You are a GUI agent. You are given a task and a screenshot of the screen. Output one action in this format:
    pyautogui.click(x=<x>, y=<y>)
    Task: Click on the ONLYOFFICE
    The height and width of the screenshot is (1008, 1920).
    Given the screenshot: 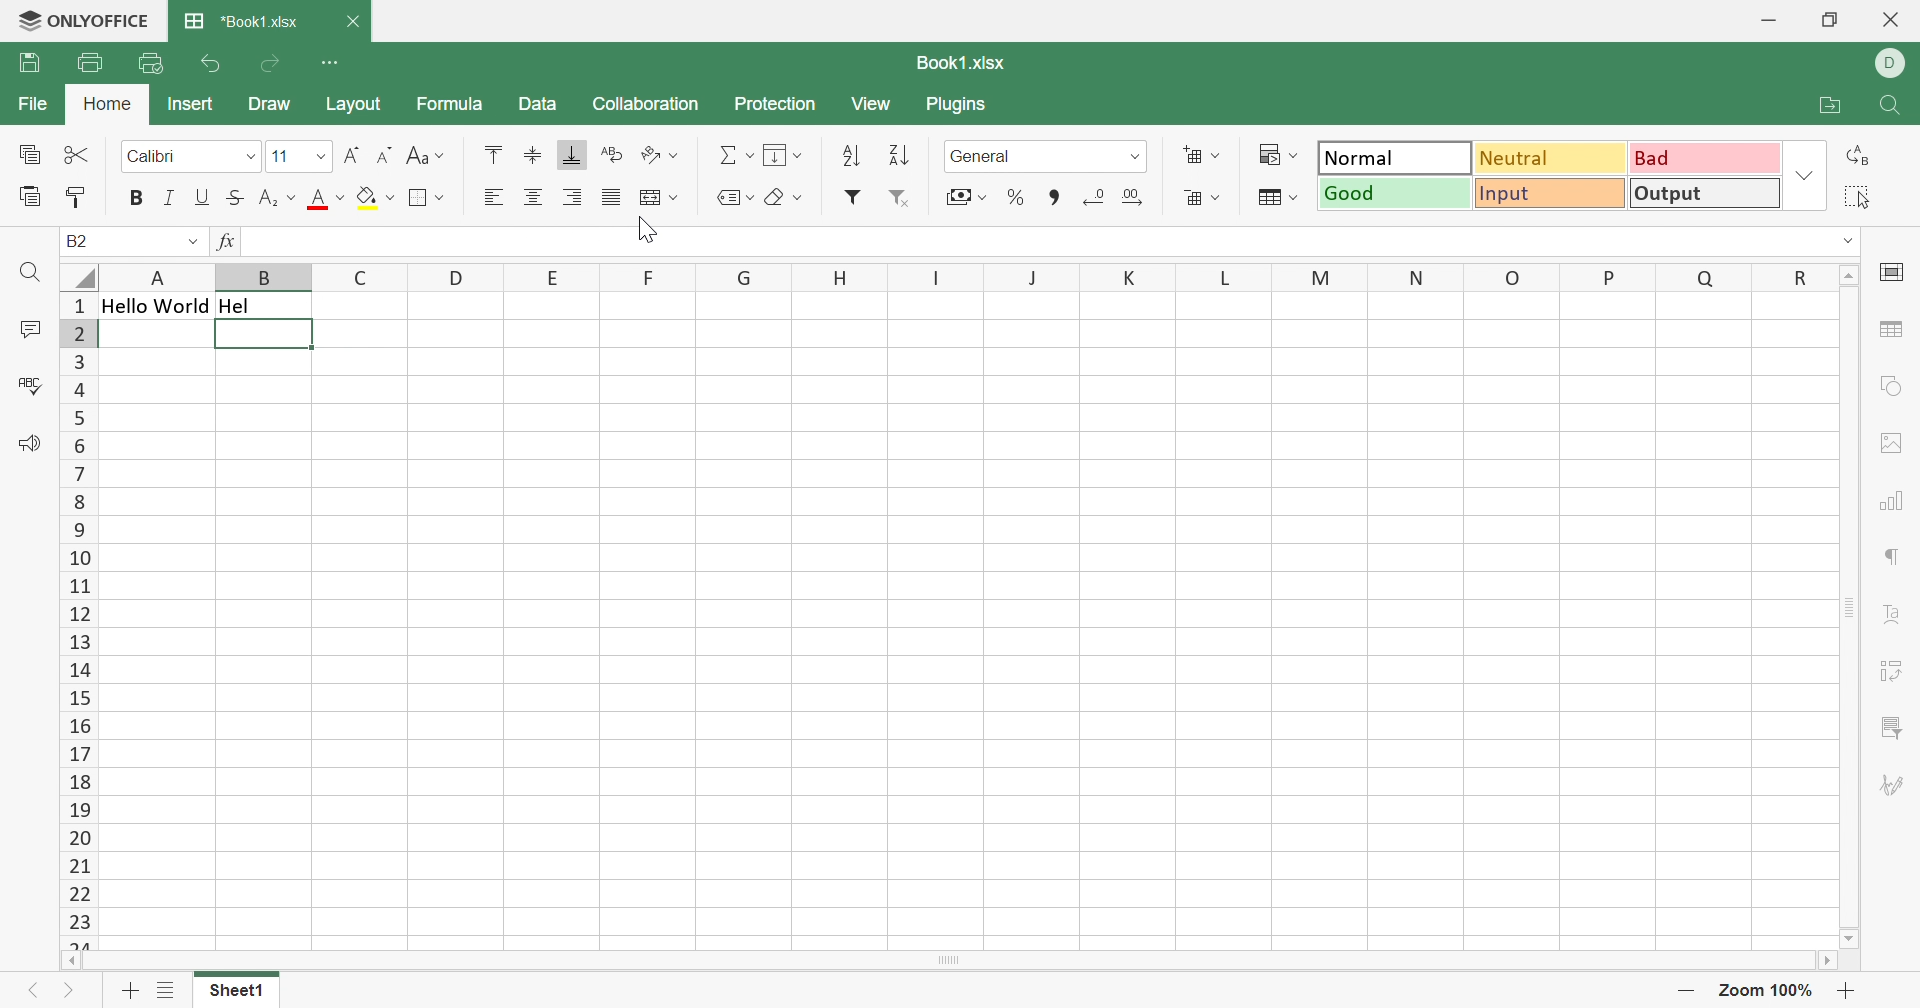 What is the action you would take?
    pyautogui.click(x=83, y=19)
    